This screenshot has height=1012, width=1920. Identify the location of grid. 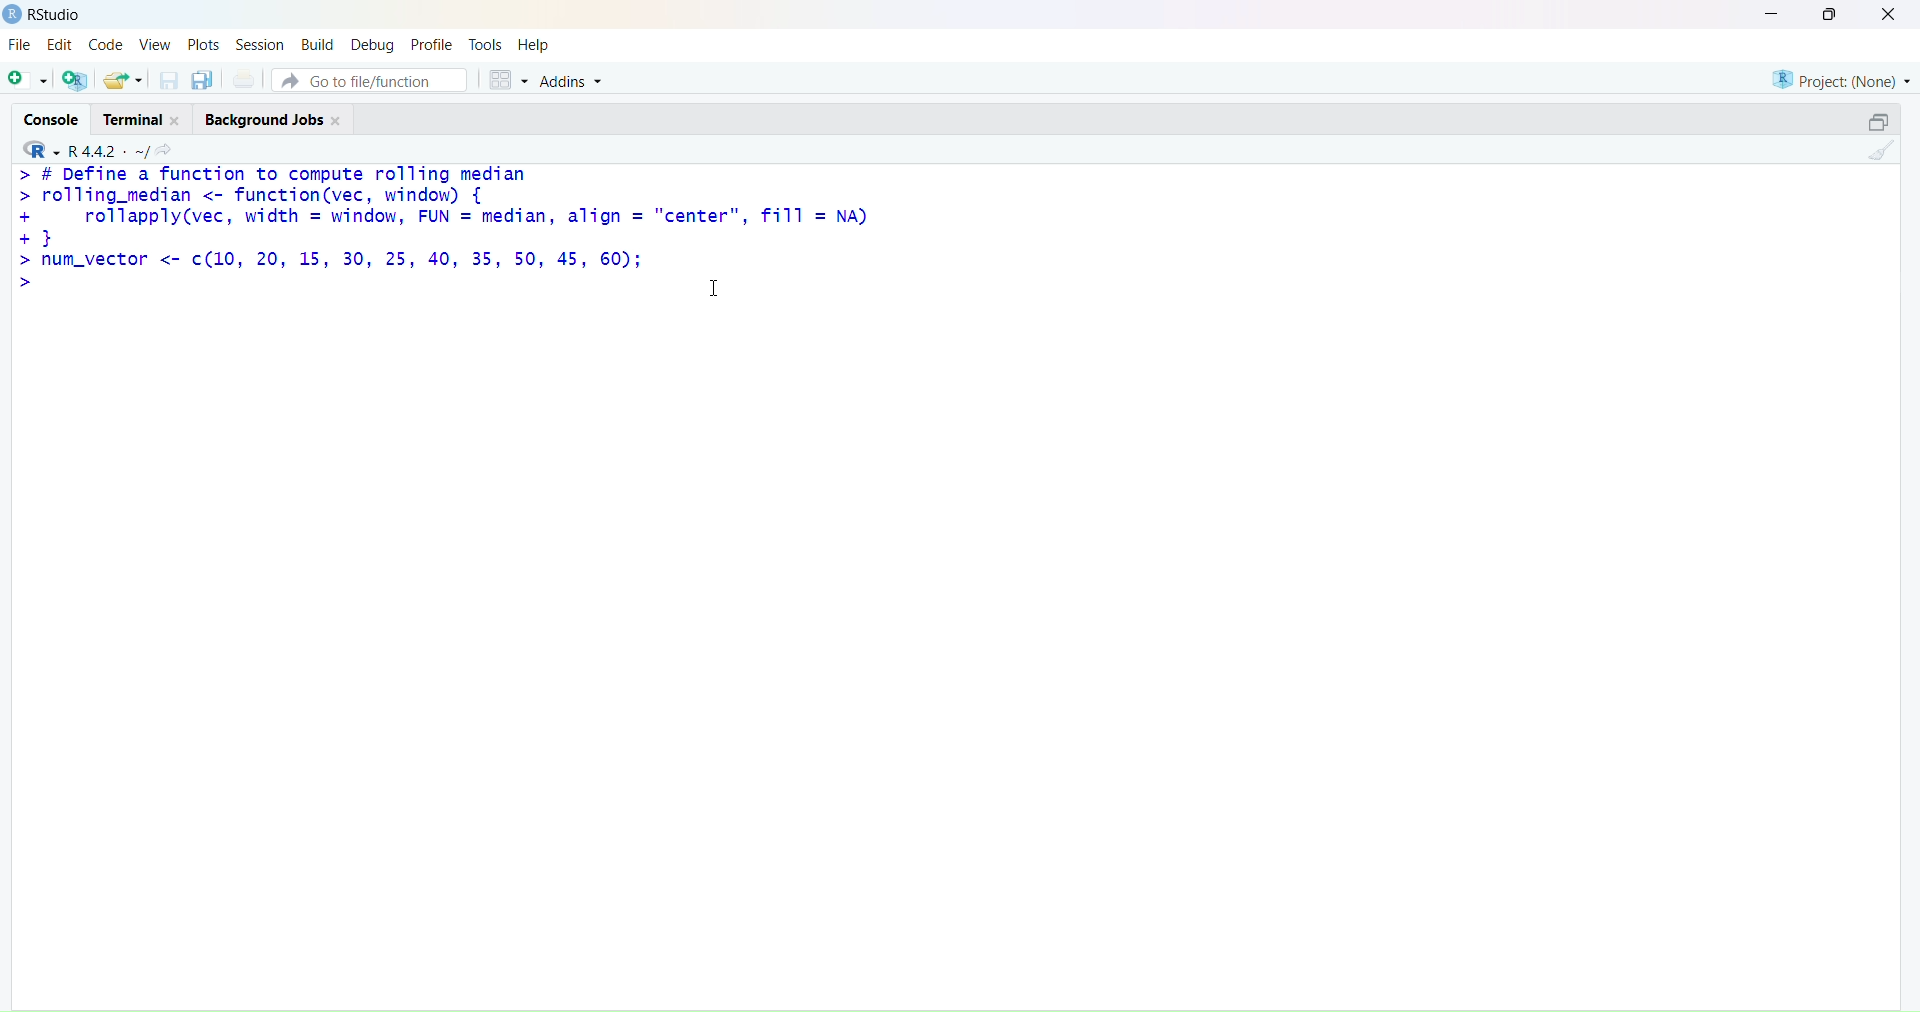
(510, 80).